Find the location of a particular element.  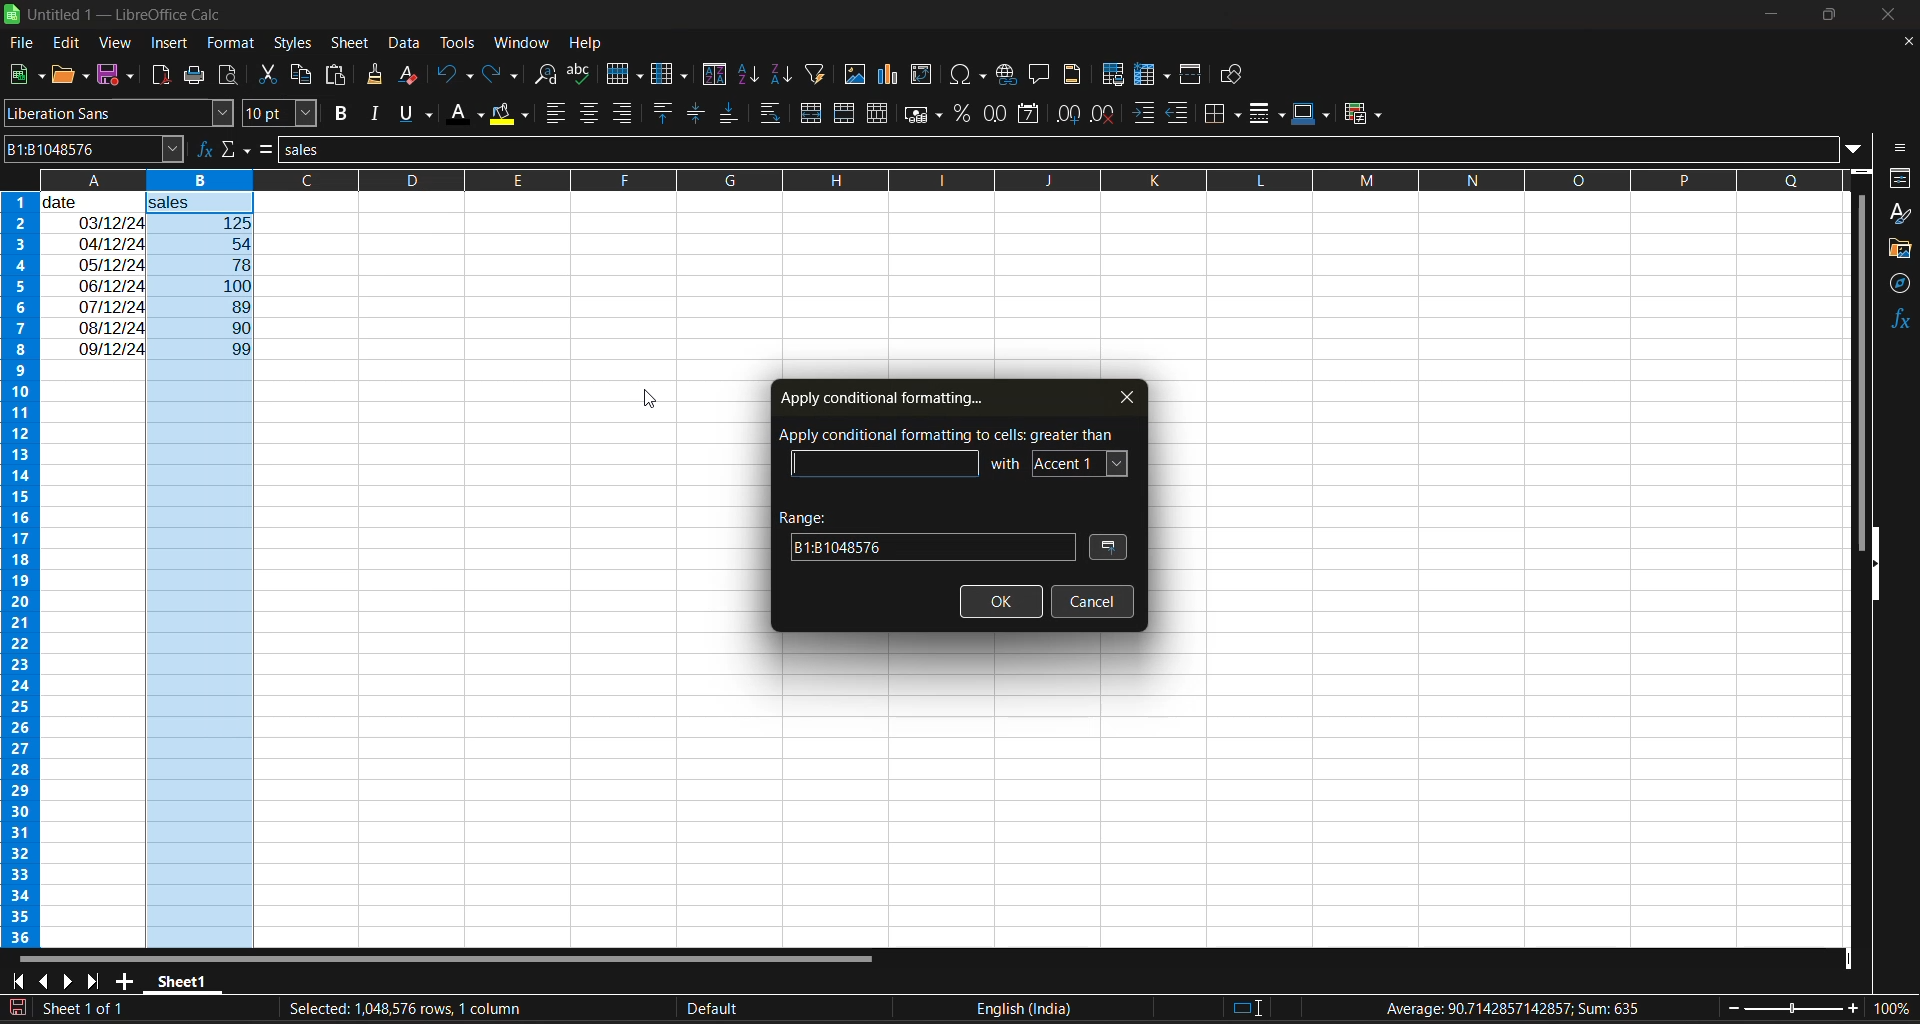

autofill is located at coordinates (821, 74).